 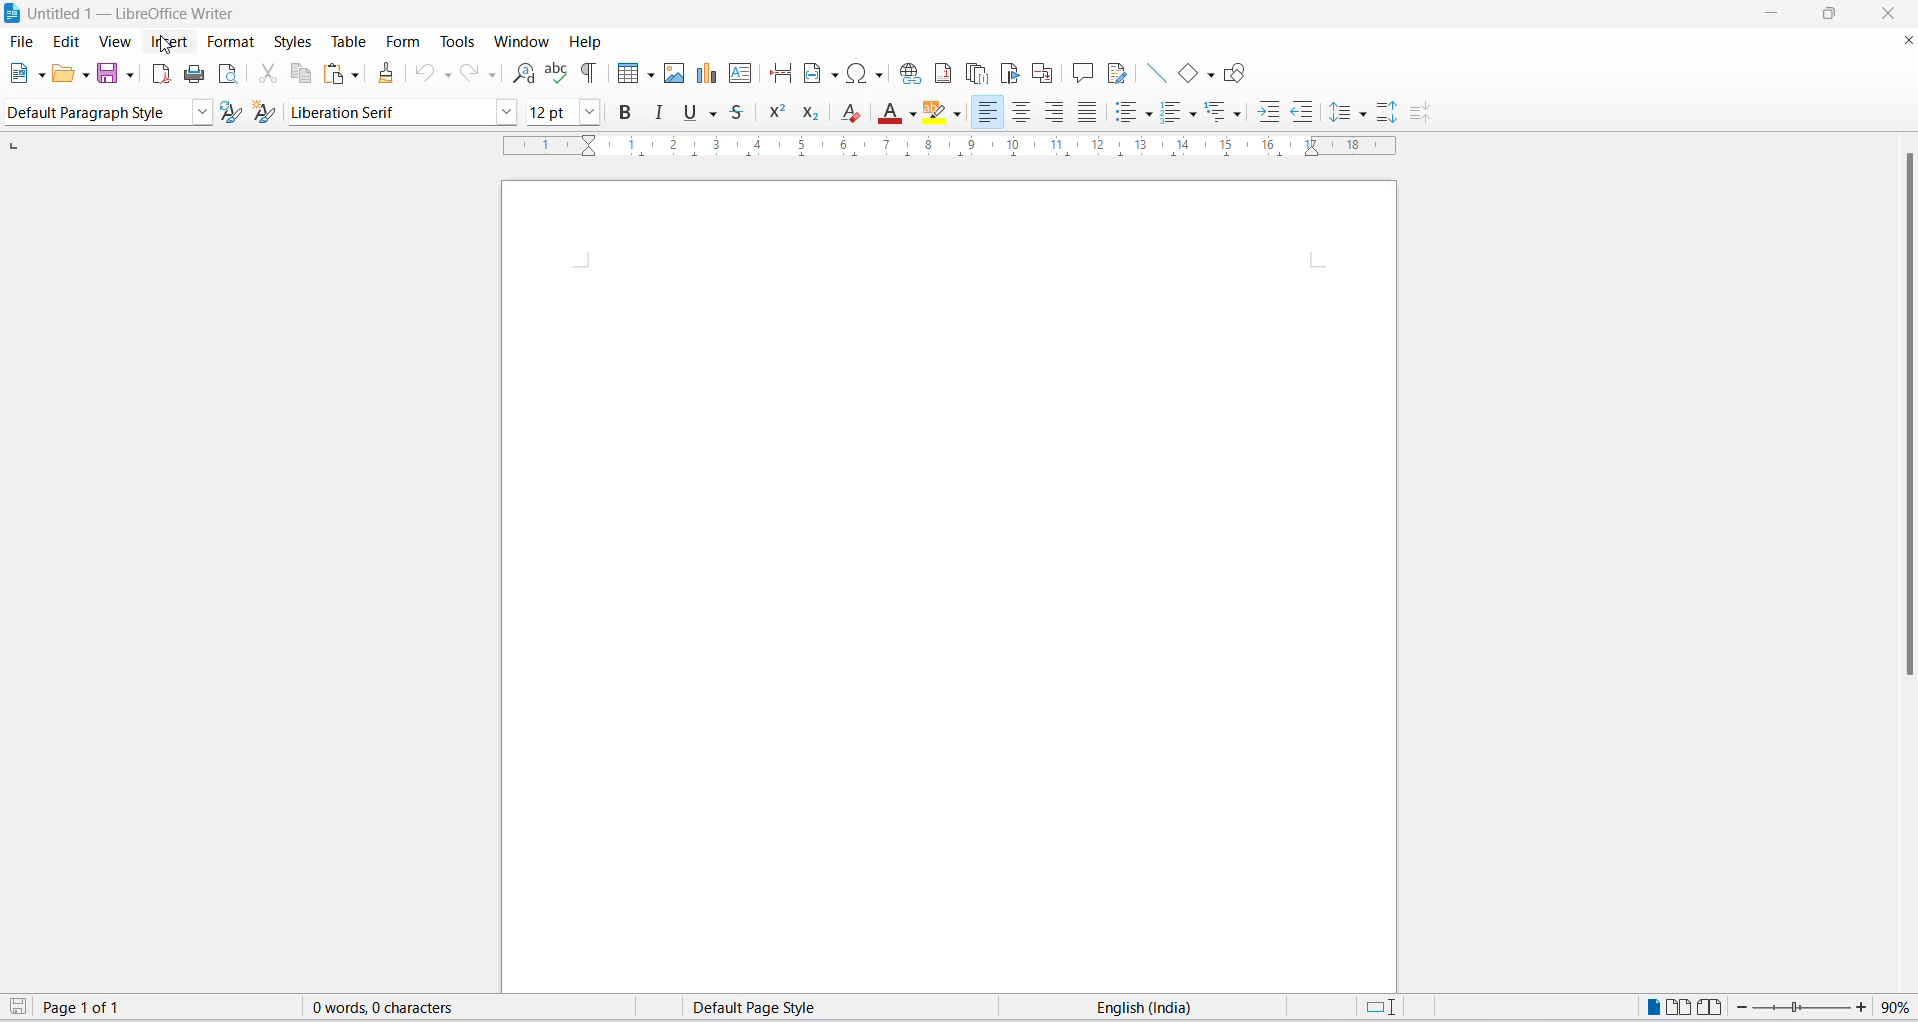 I want to click on basic shapes, so click(x=1181, y=69).